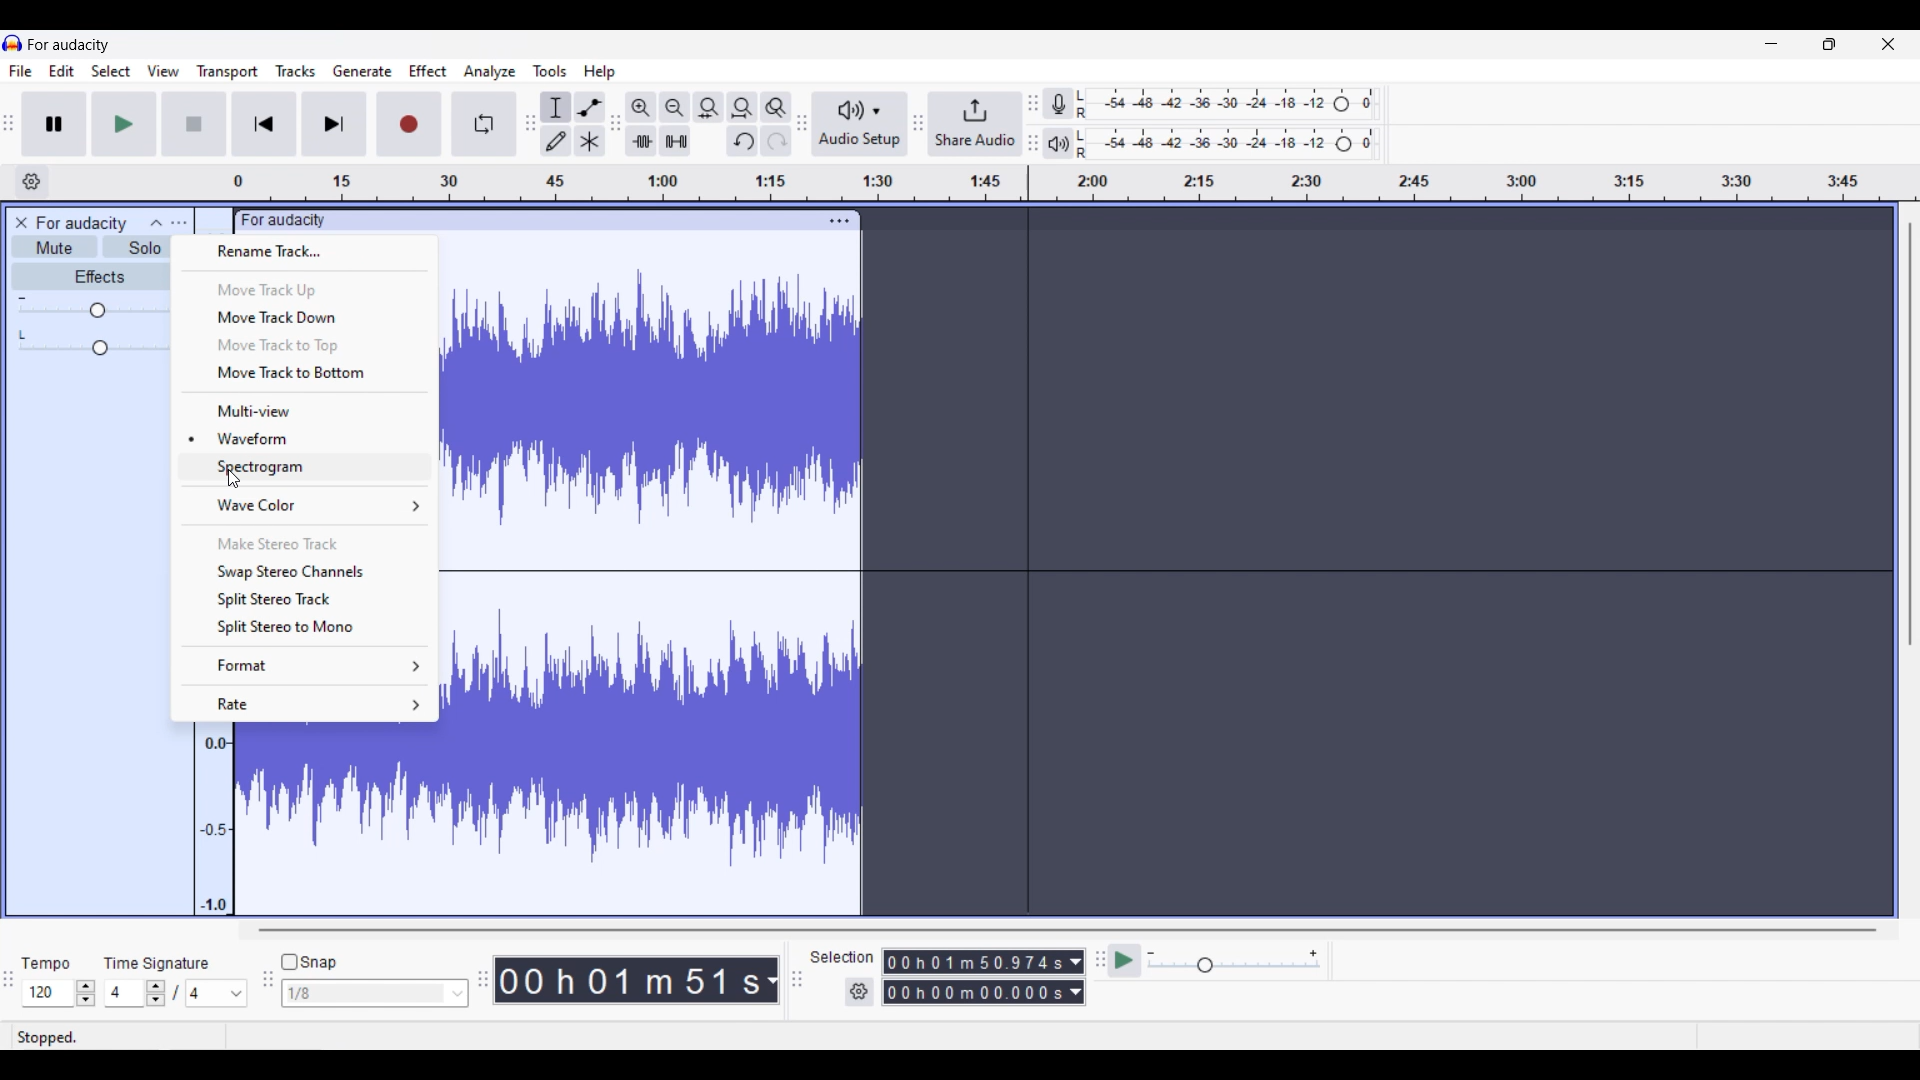  Describe the element at coordinates (71, 44) in the screenshot. I see `for audacity` at that location.